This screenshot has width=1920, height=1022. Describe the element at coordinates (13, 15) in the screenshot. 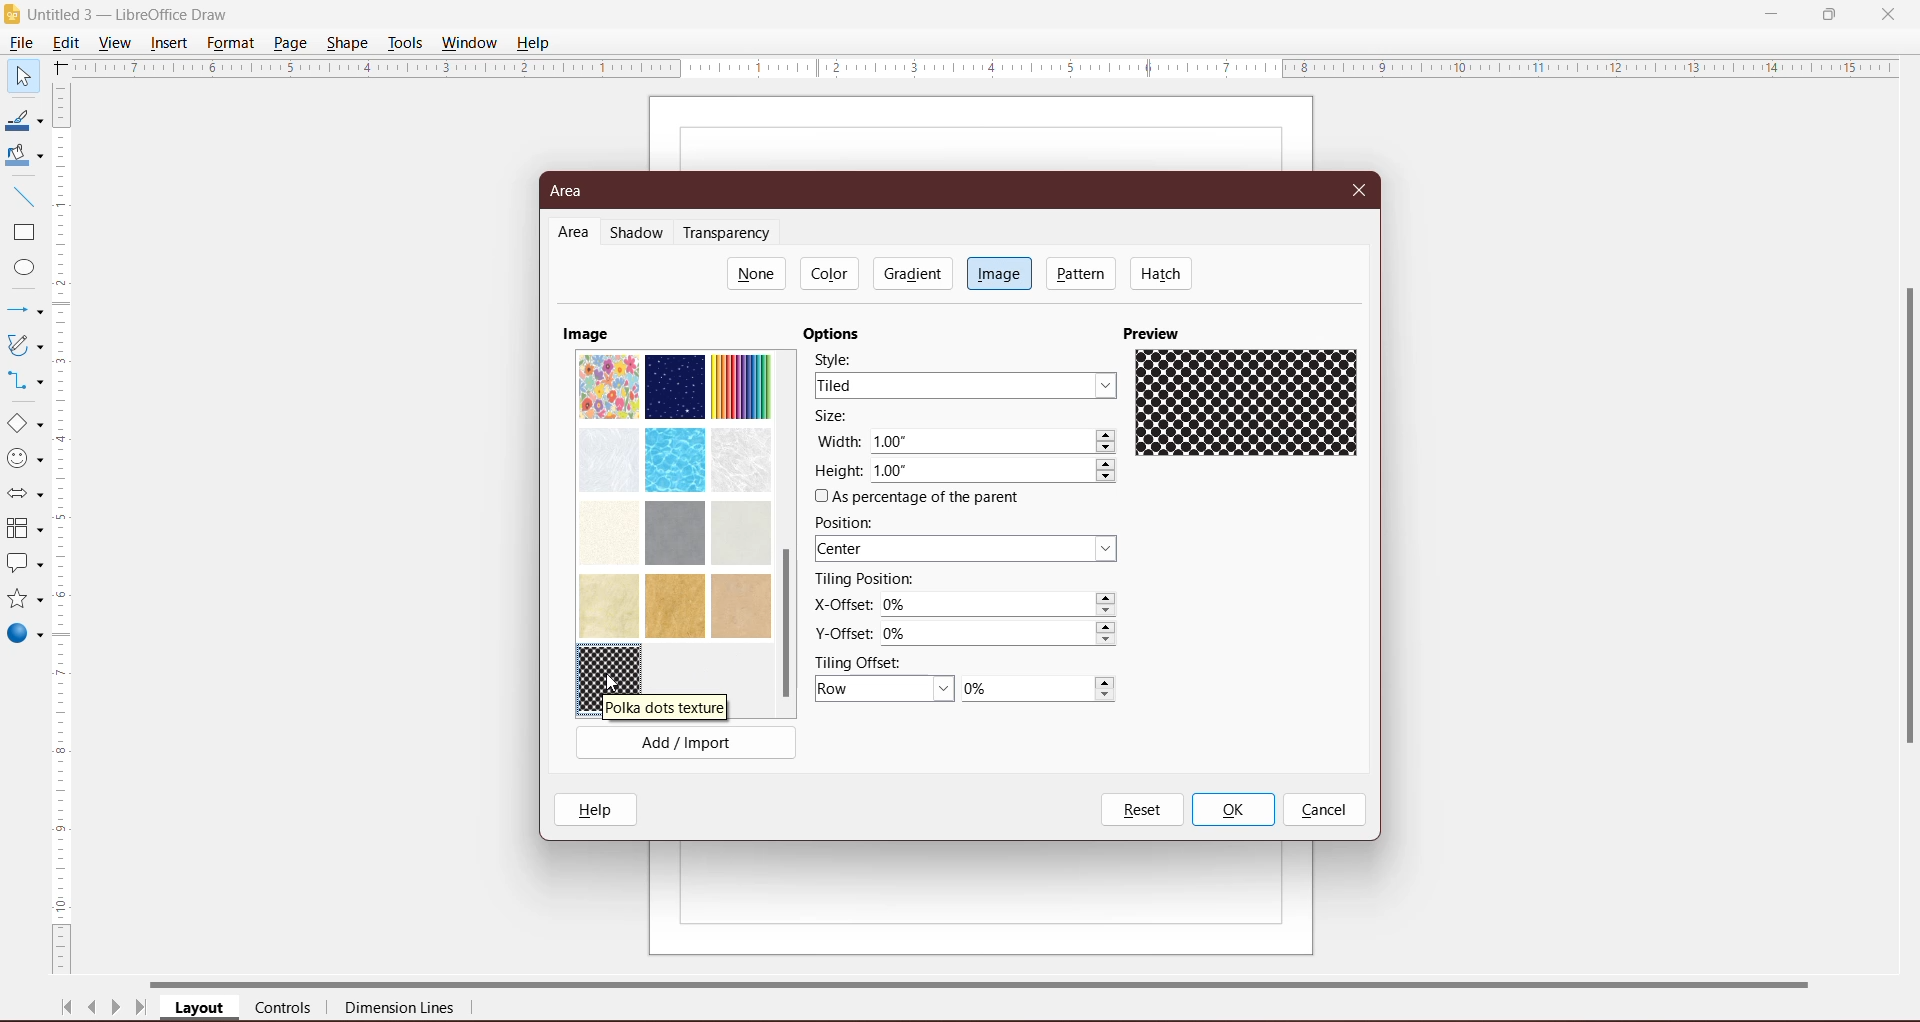

I see `Application Logo` at that location.